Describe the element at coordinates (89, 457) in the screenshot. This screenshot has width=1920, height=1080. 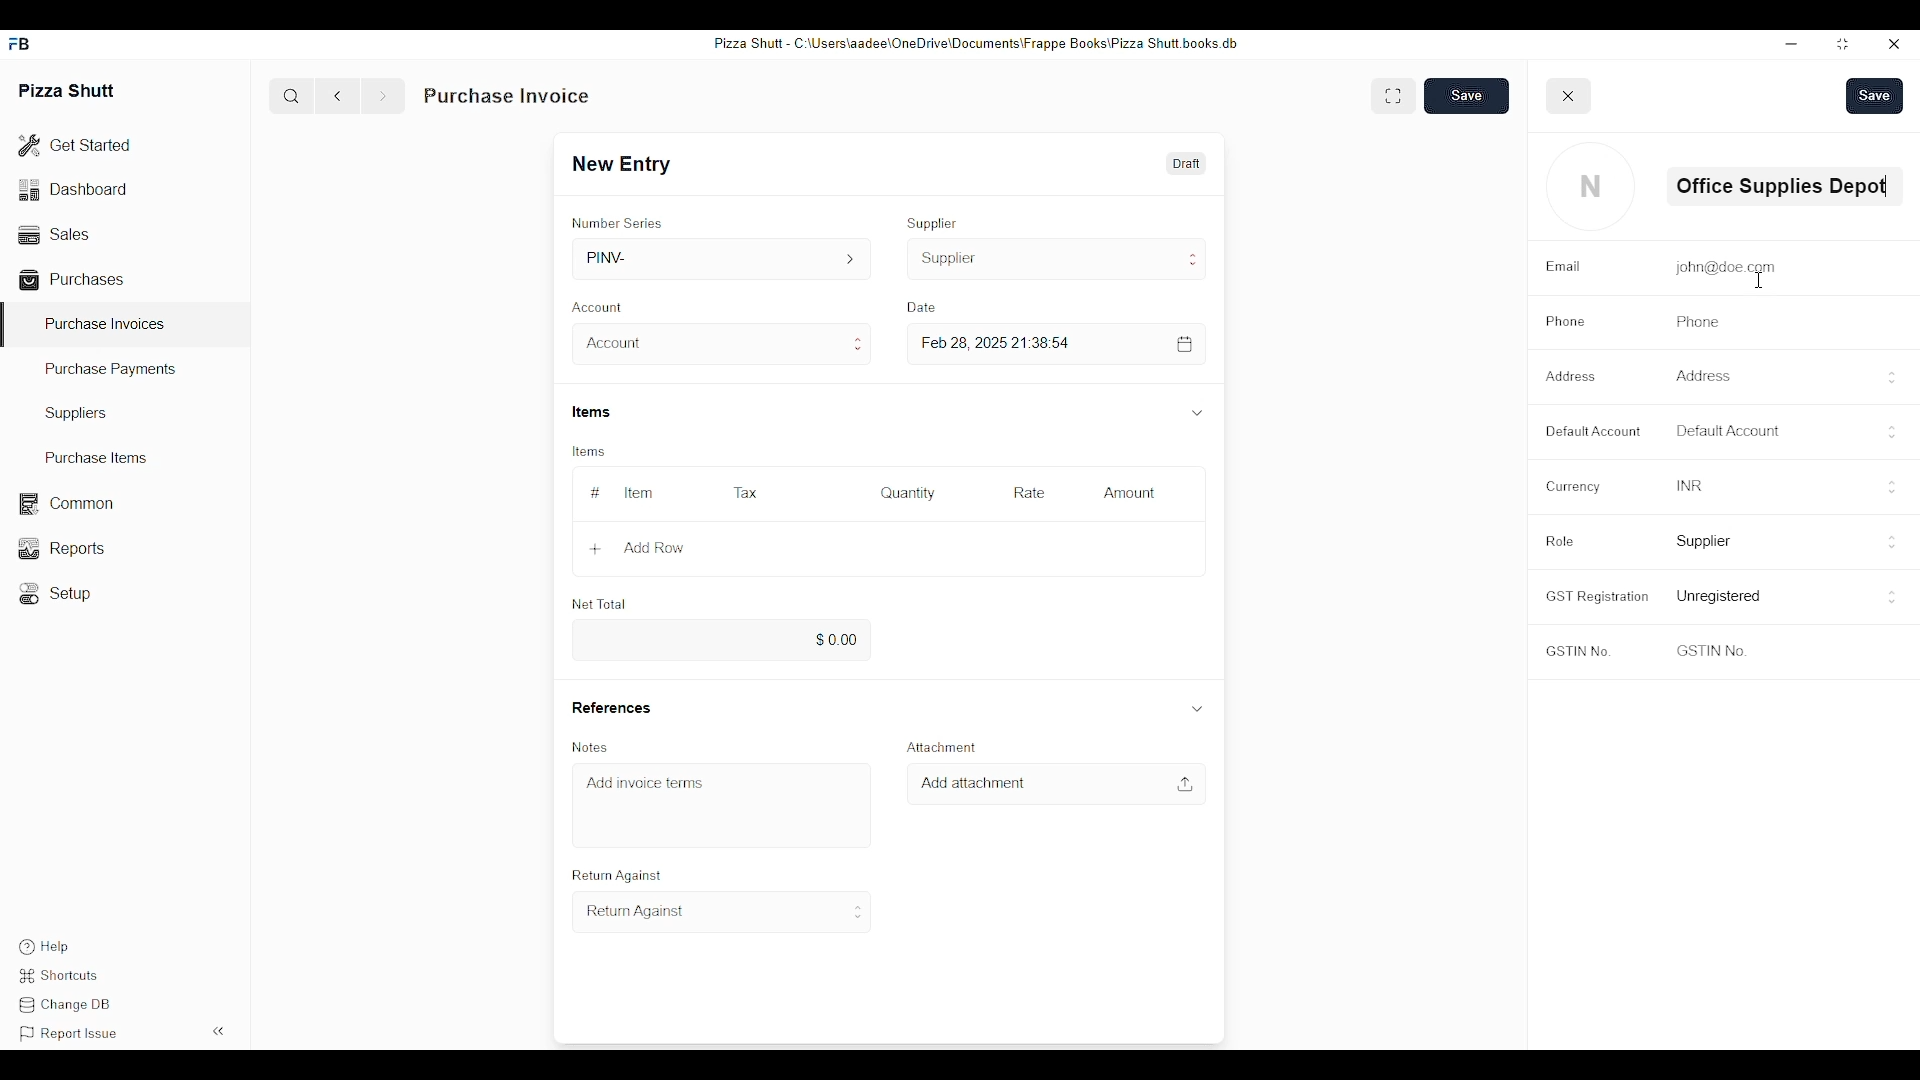
I see `Purchase Items` at that location.